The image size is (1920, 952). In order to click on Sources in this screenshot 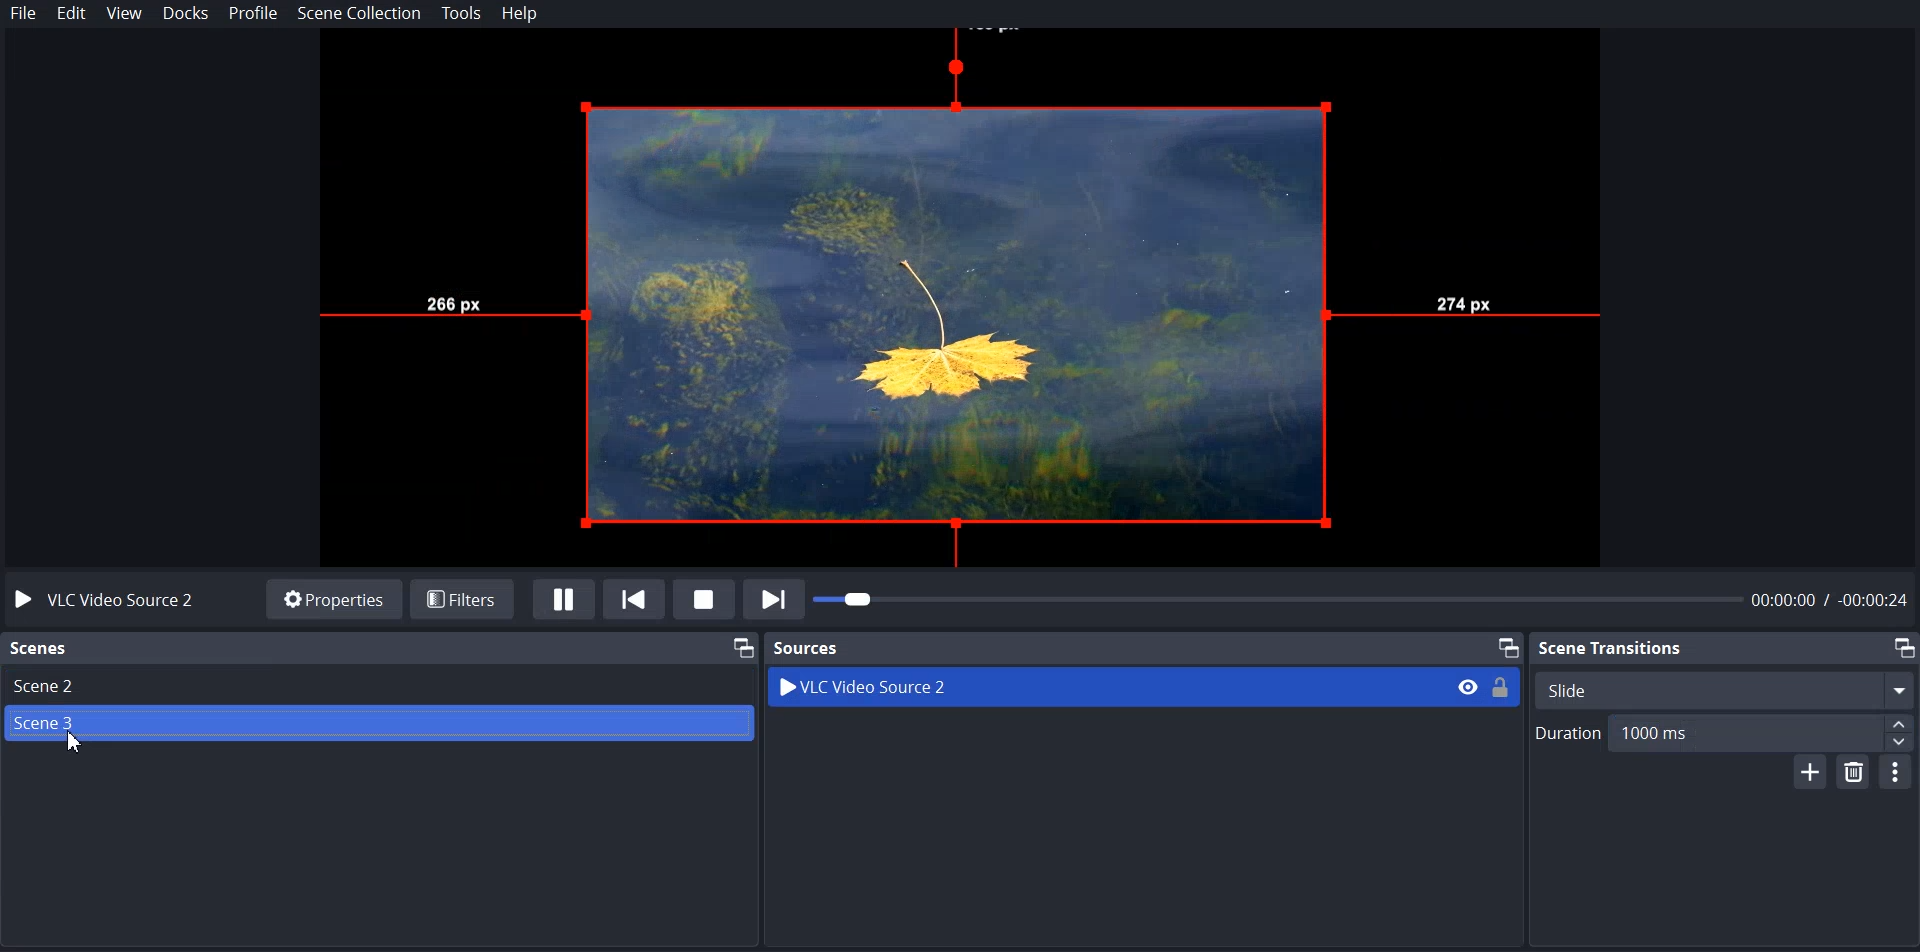, I will do `click(1143, 647)`.